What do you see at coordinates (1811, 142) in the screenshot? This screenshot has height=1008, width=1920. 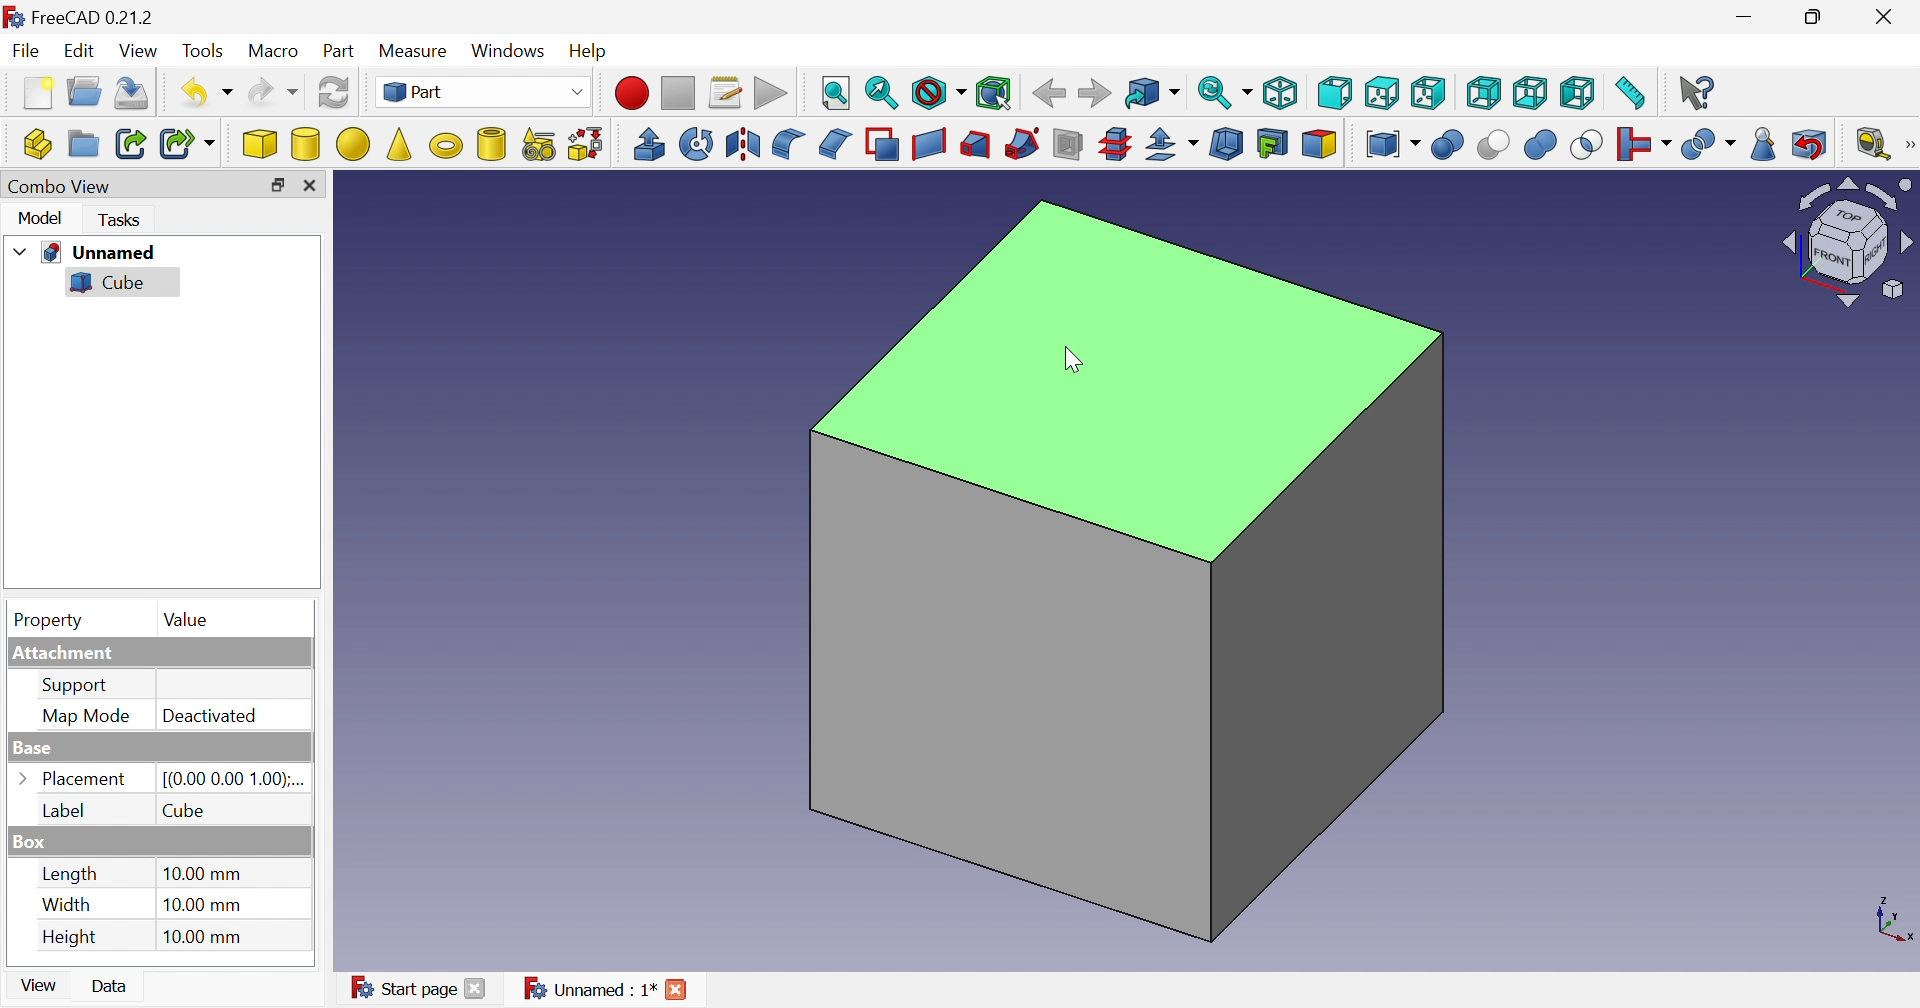 I see `Defeaturing` at bounding box center [1811, 142].